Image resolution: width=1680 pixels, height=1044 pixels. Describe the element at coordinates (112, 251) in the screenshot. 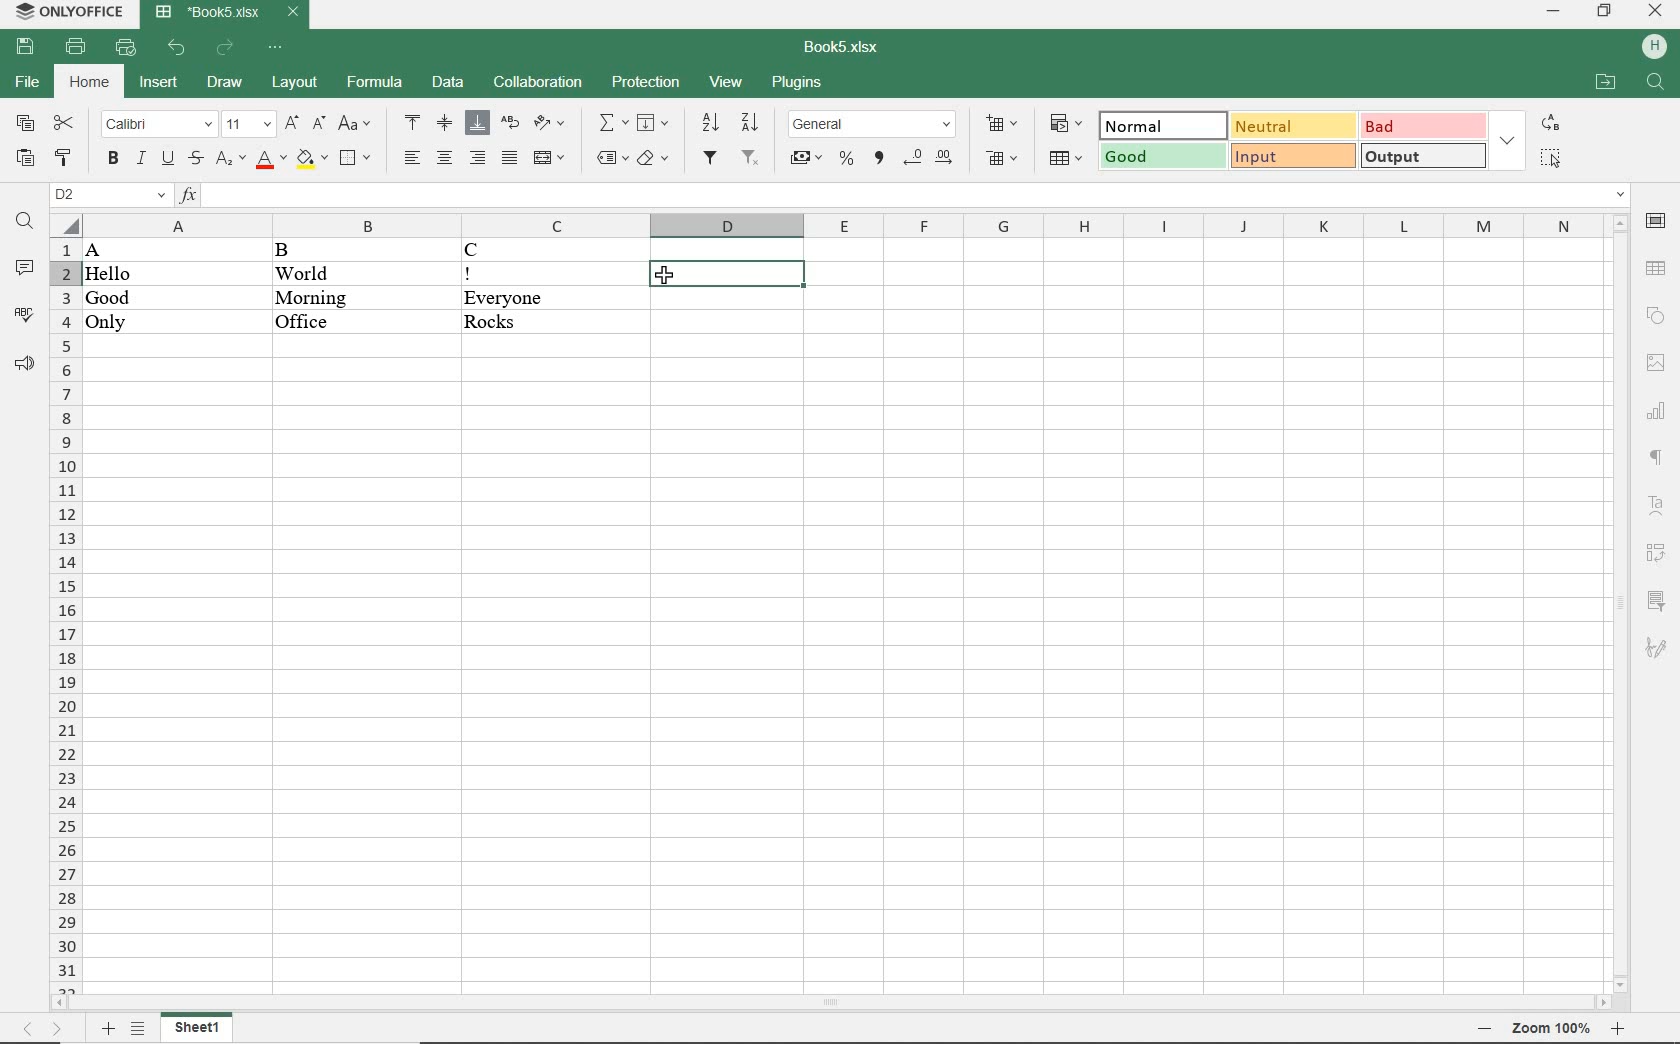

I see `A` at that location.